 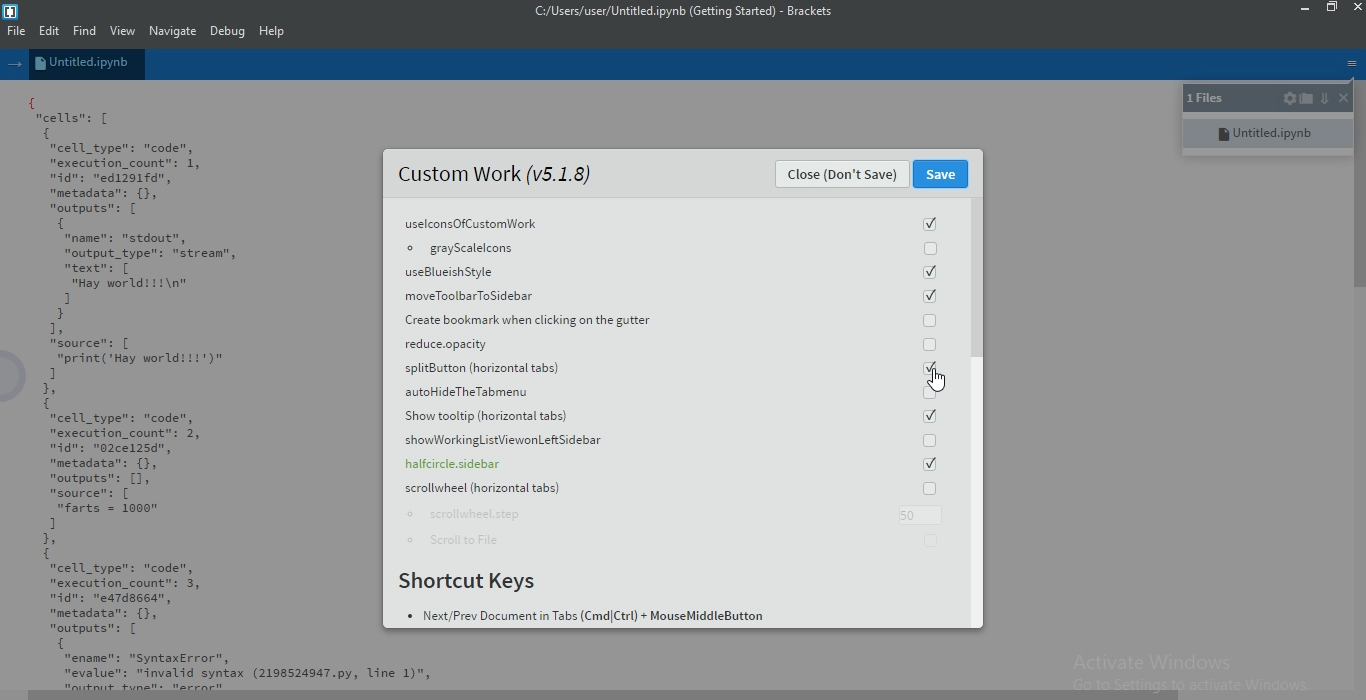 What do you see at coordinates (273, 33) in the screenshot?
I see `Help` at bounding box center [273, 33].